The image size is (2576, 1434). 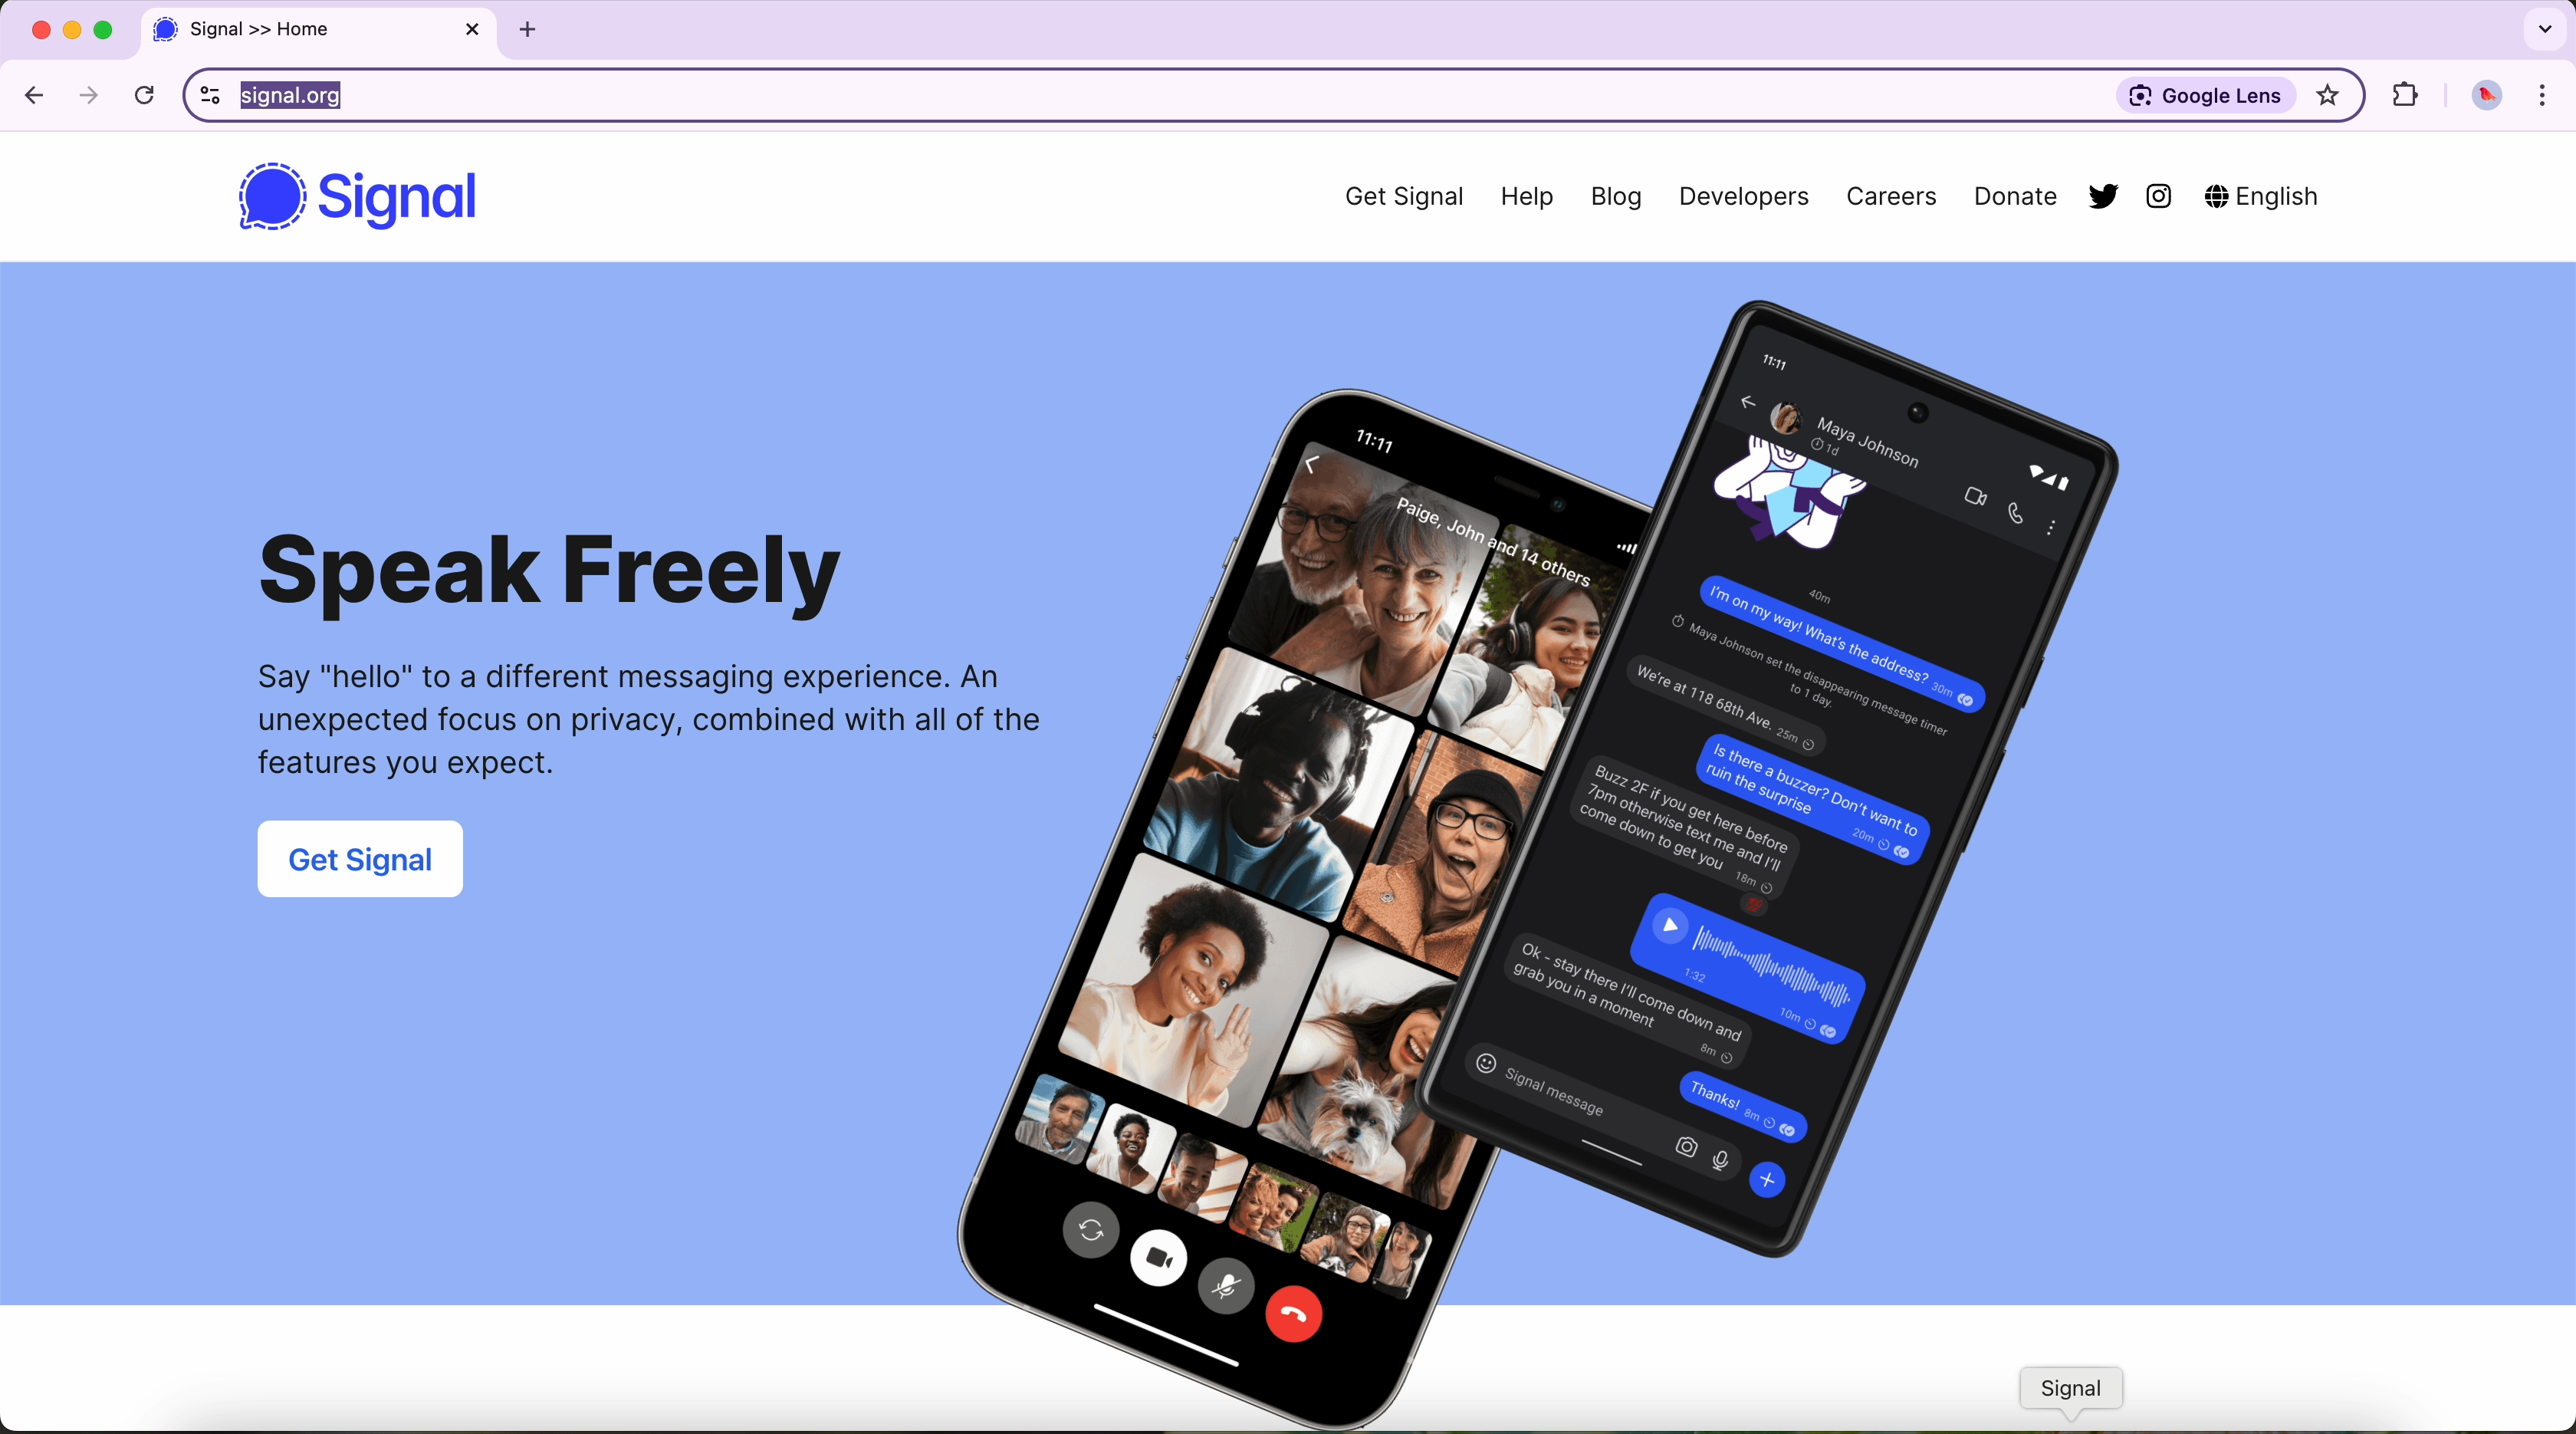 What do you see at coordinates (1530, 196) in the screenshot?
I see `Help` at bounding box center [1530, 196].